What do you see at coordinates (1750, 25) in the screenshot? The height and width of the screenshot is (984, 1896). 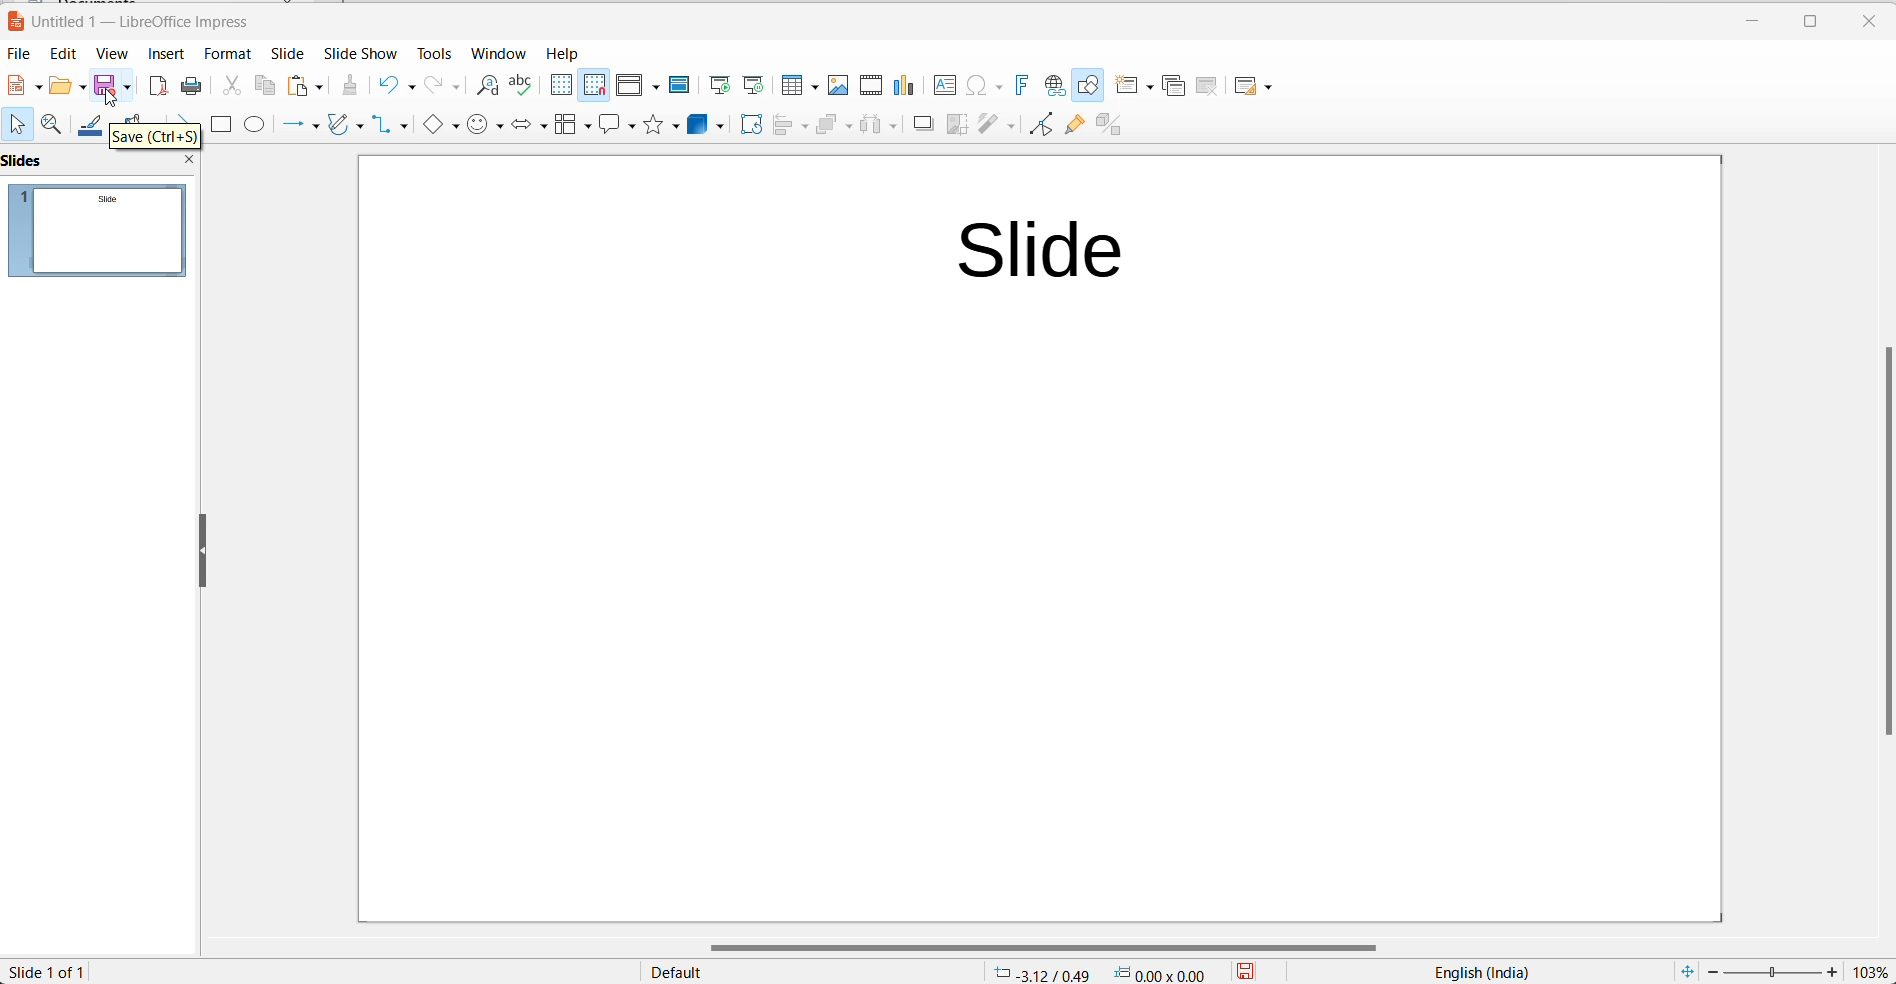 I see `minimize` at bounding box center [1750, 25].